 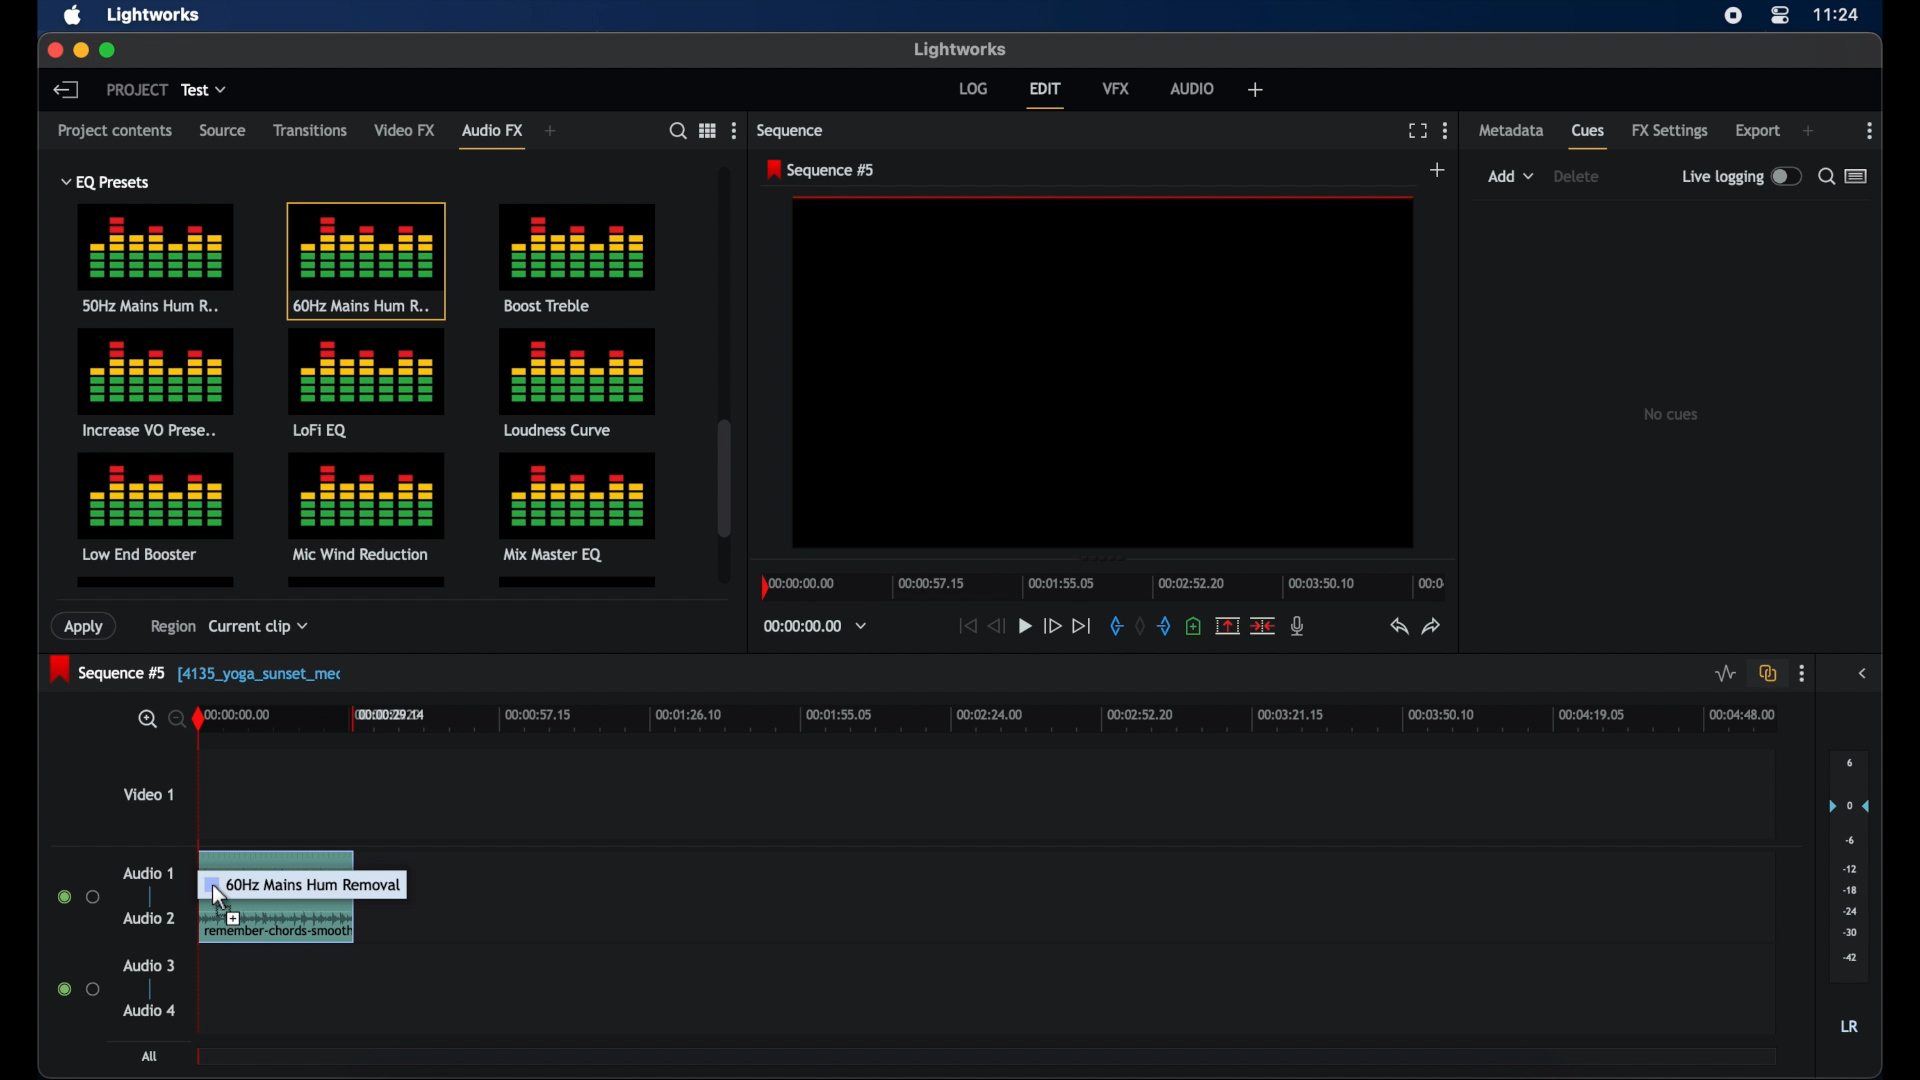 What do you see at coordinates (148, 873) in the screenshot?
I see `audio 1` at bounding box center [148, 873].